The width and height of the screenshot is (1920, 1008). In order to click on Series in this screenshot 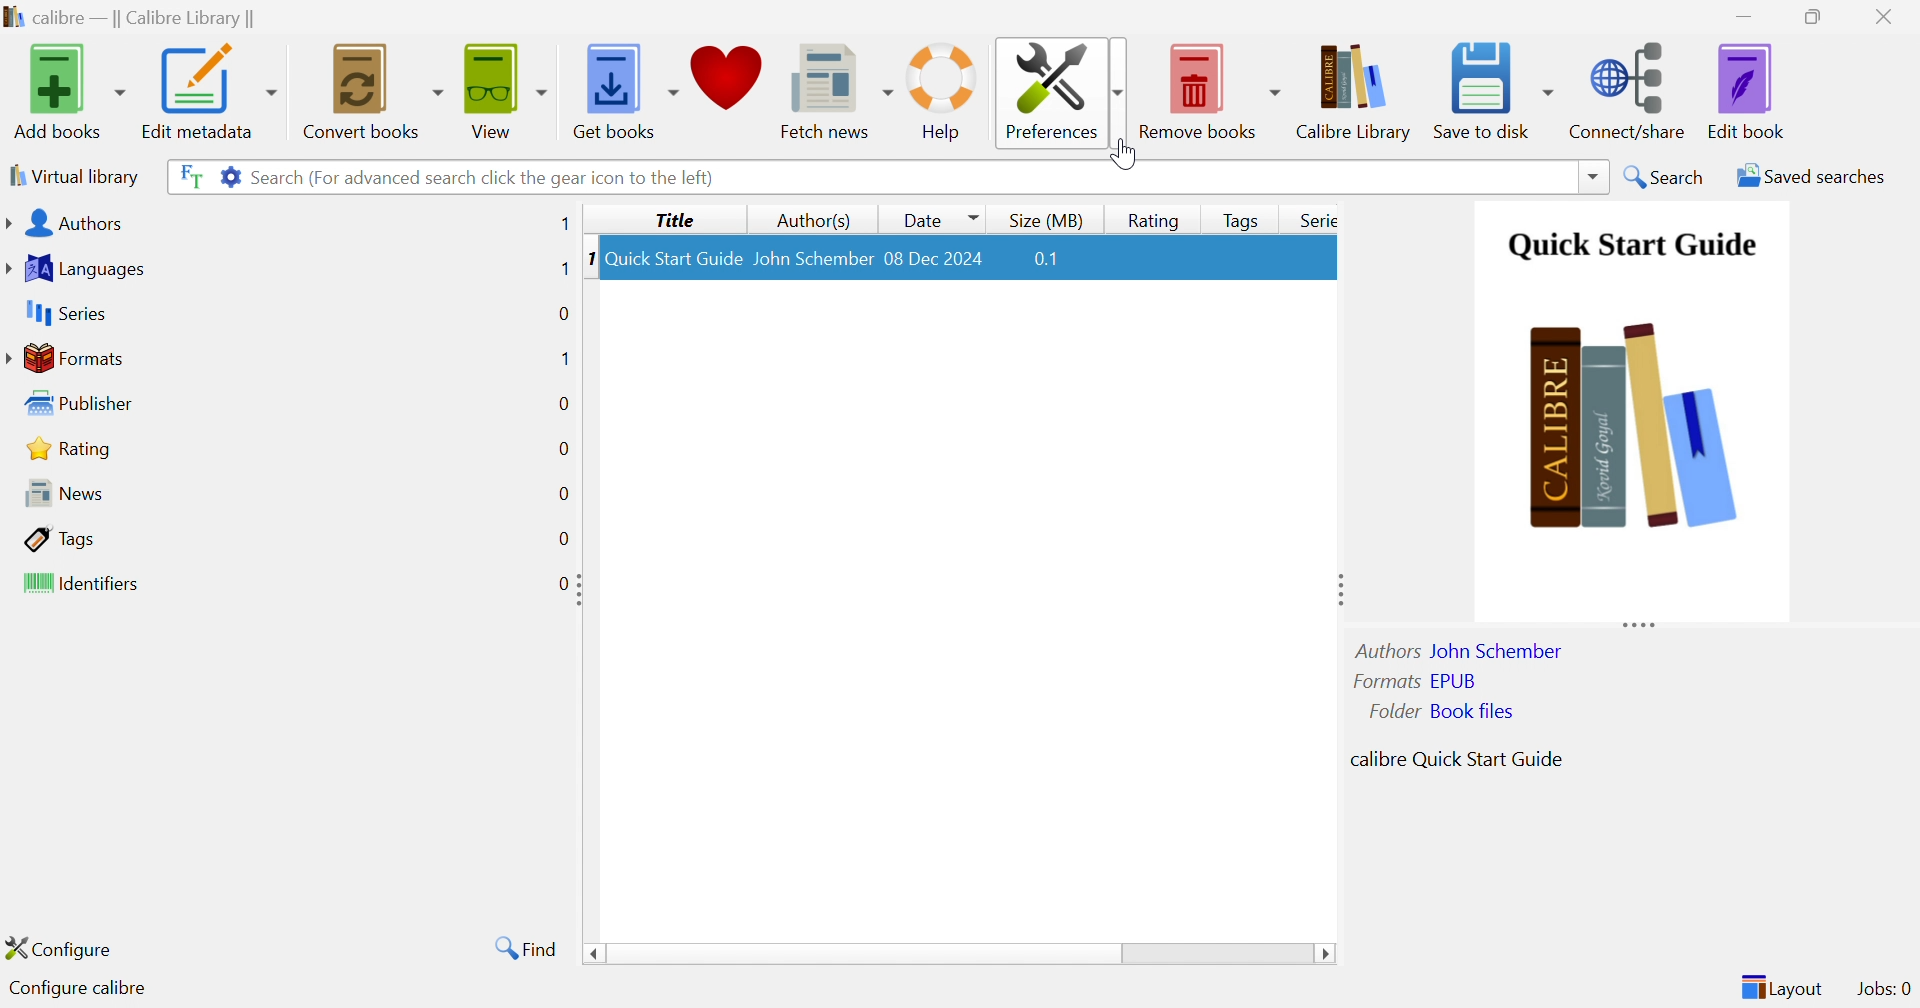, I will do `click(63, 314)`.